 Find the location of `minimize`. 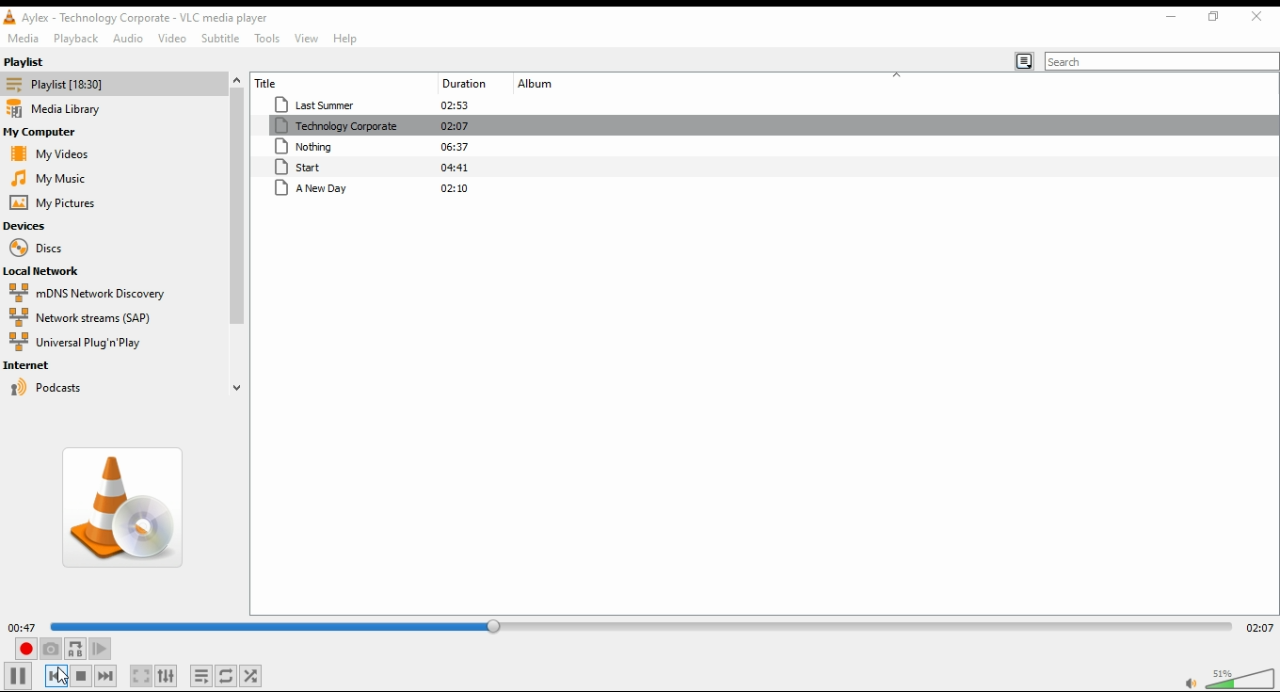

minimize is located at coordinates (1171, 16).